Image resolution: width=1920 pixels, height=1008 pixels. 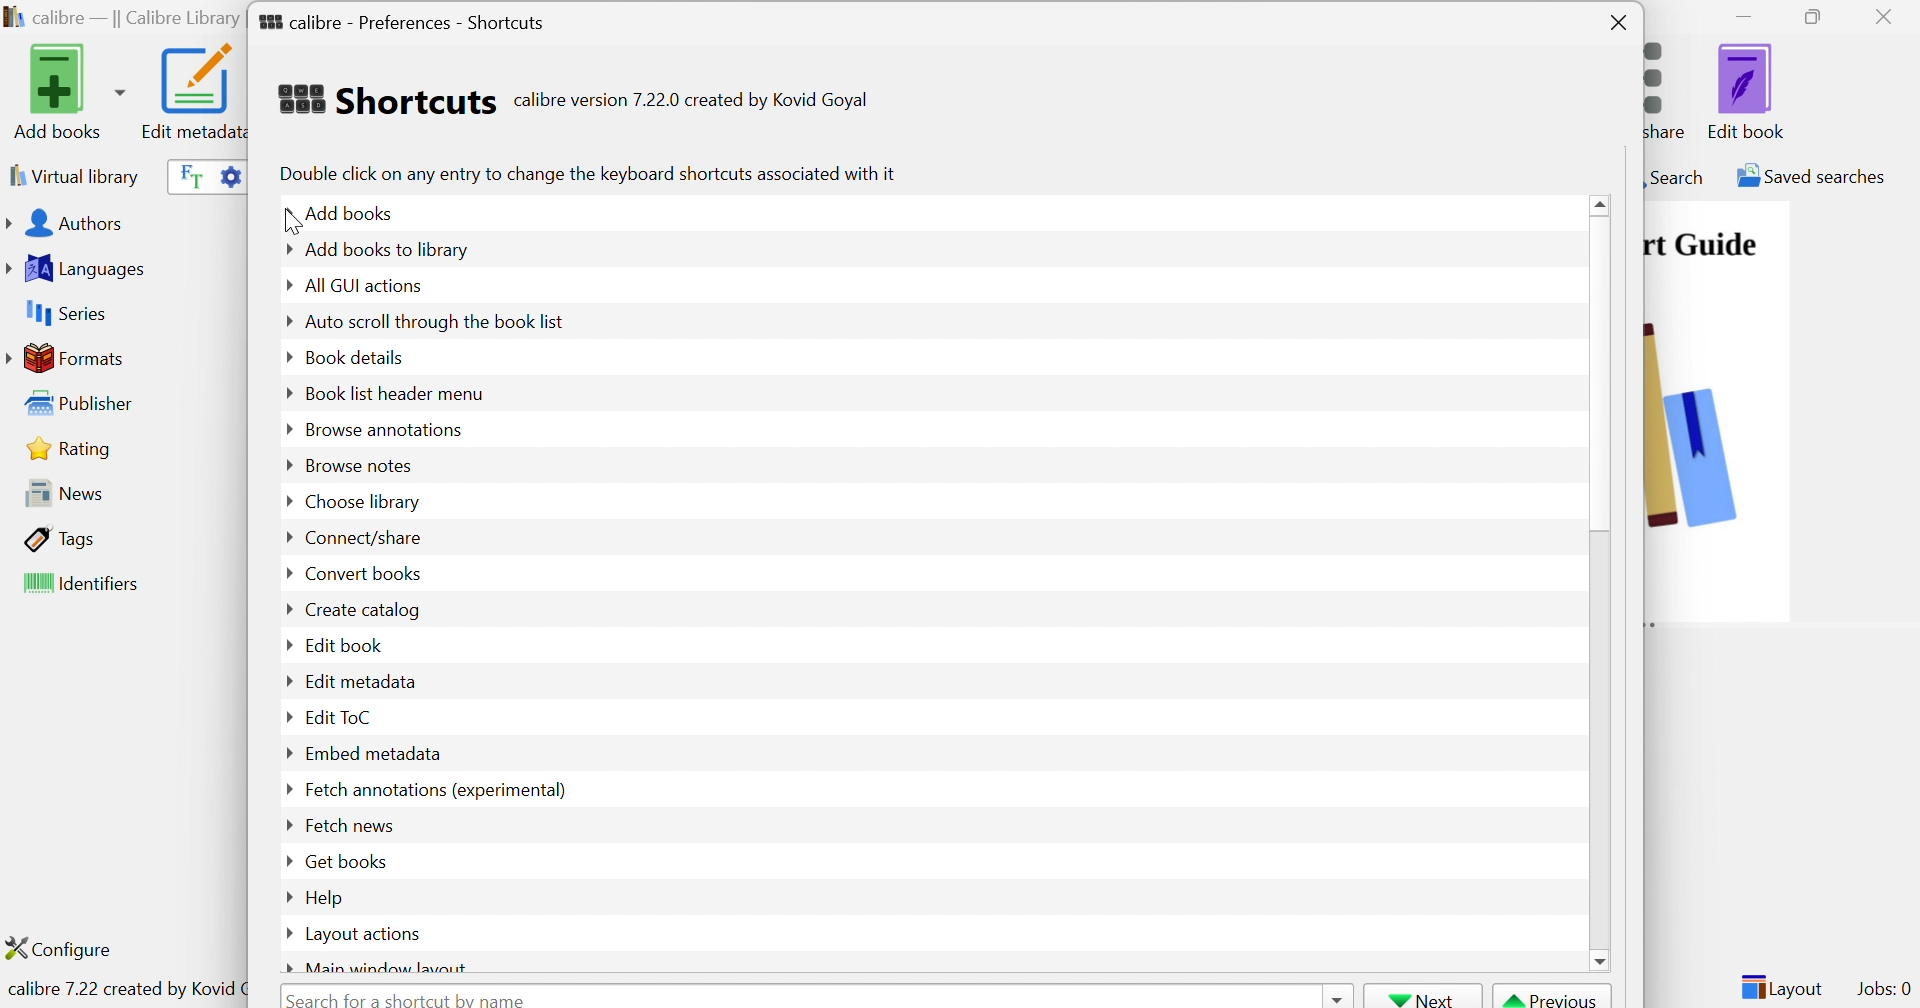 What do you see at coordinates (1553, 997) in the screenshot?
I see `Previous` at bounding box center [1553, 997].